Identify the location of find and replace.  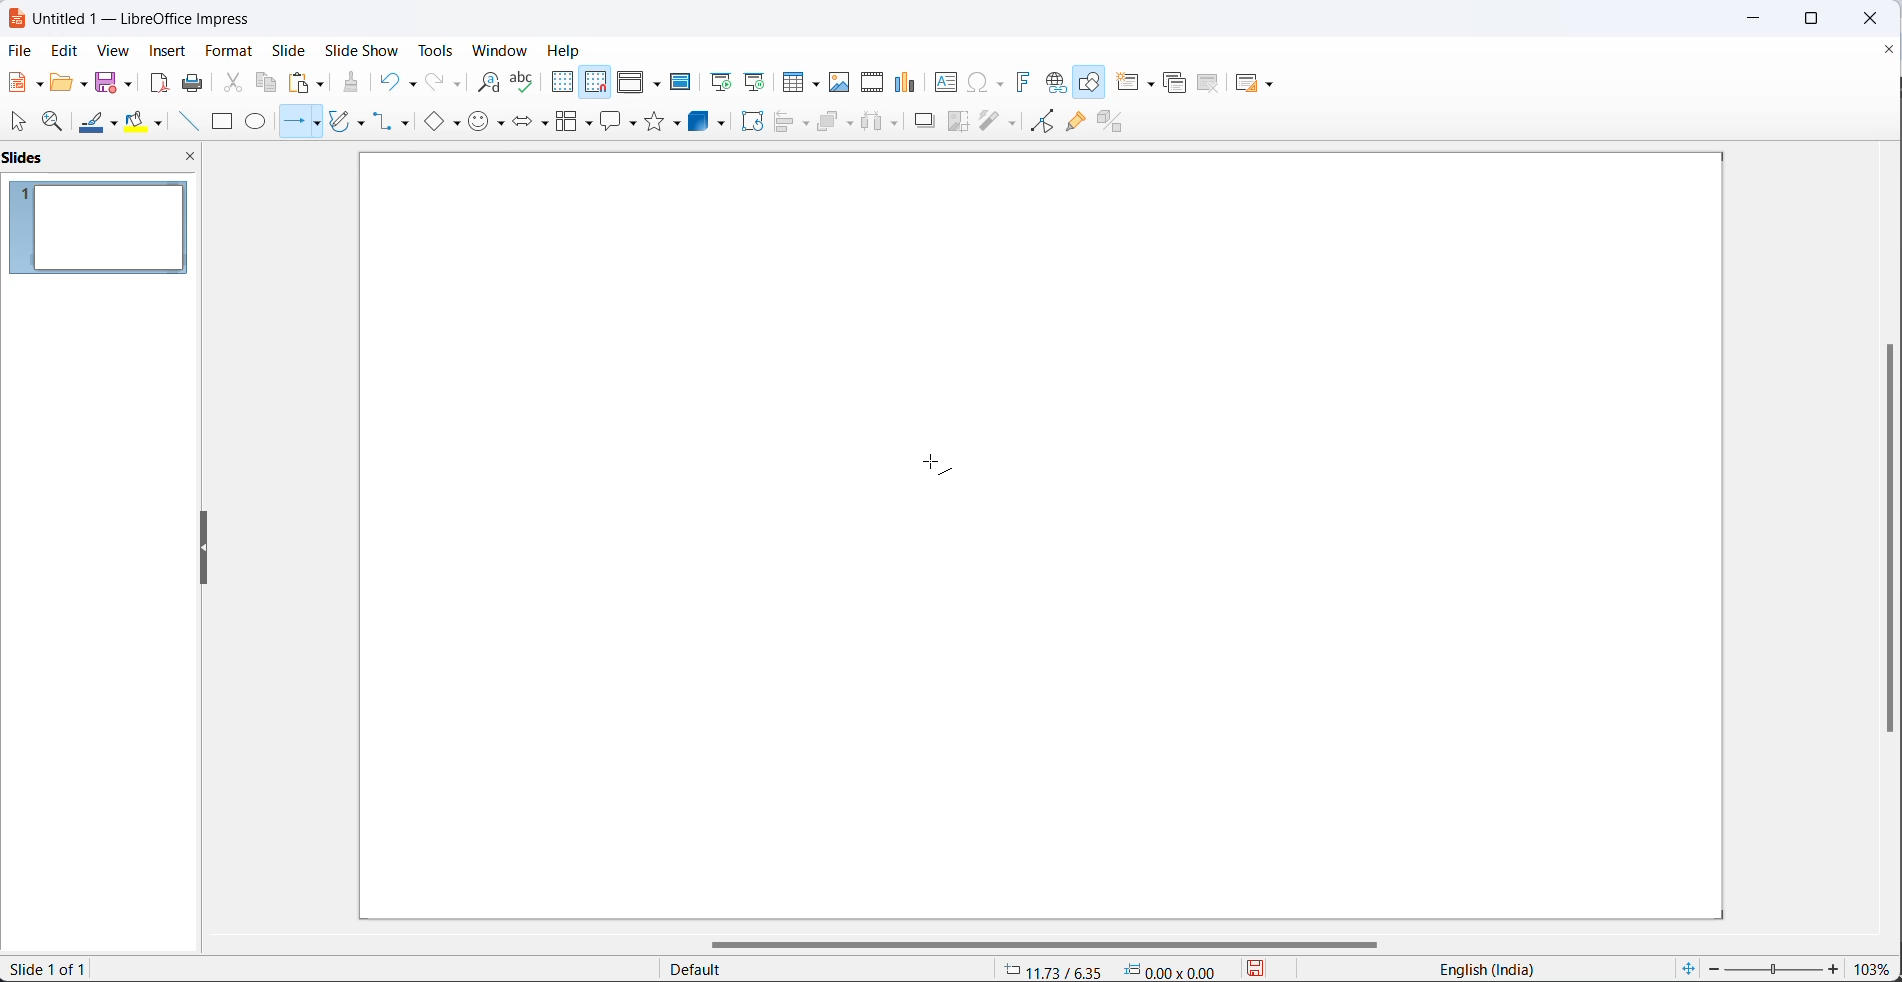
(483, 81).